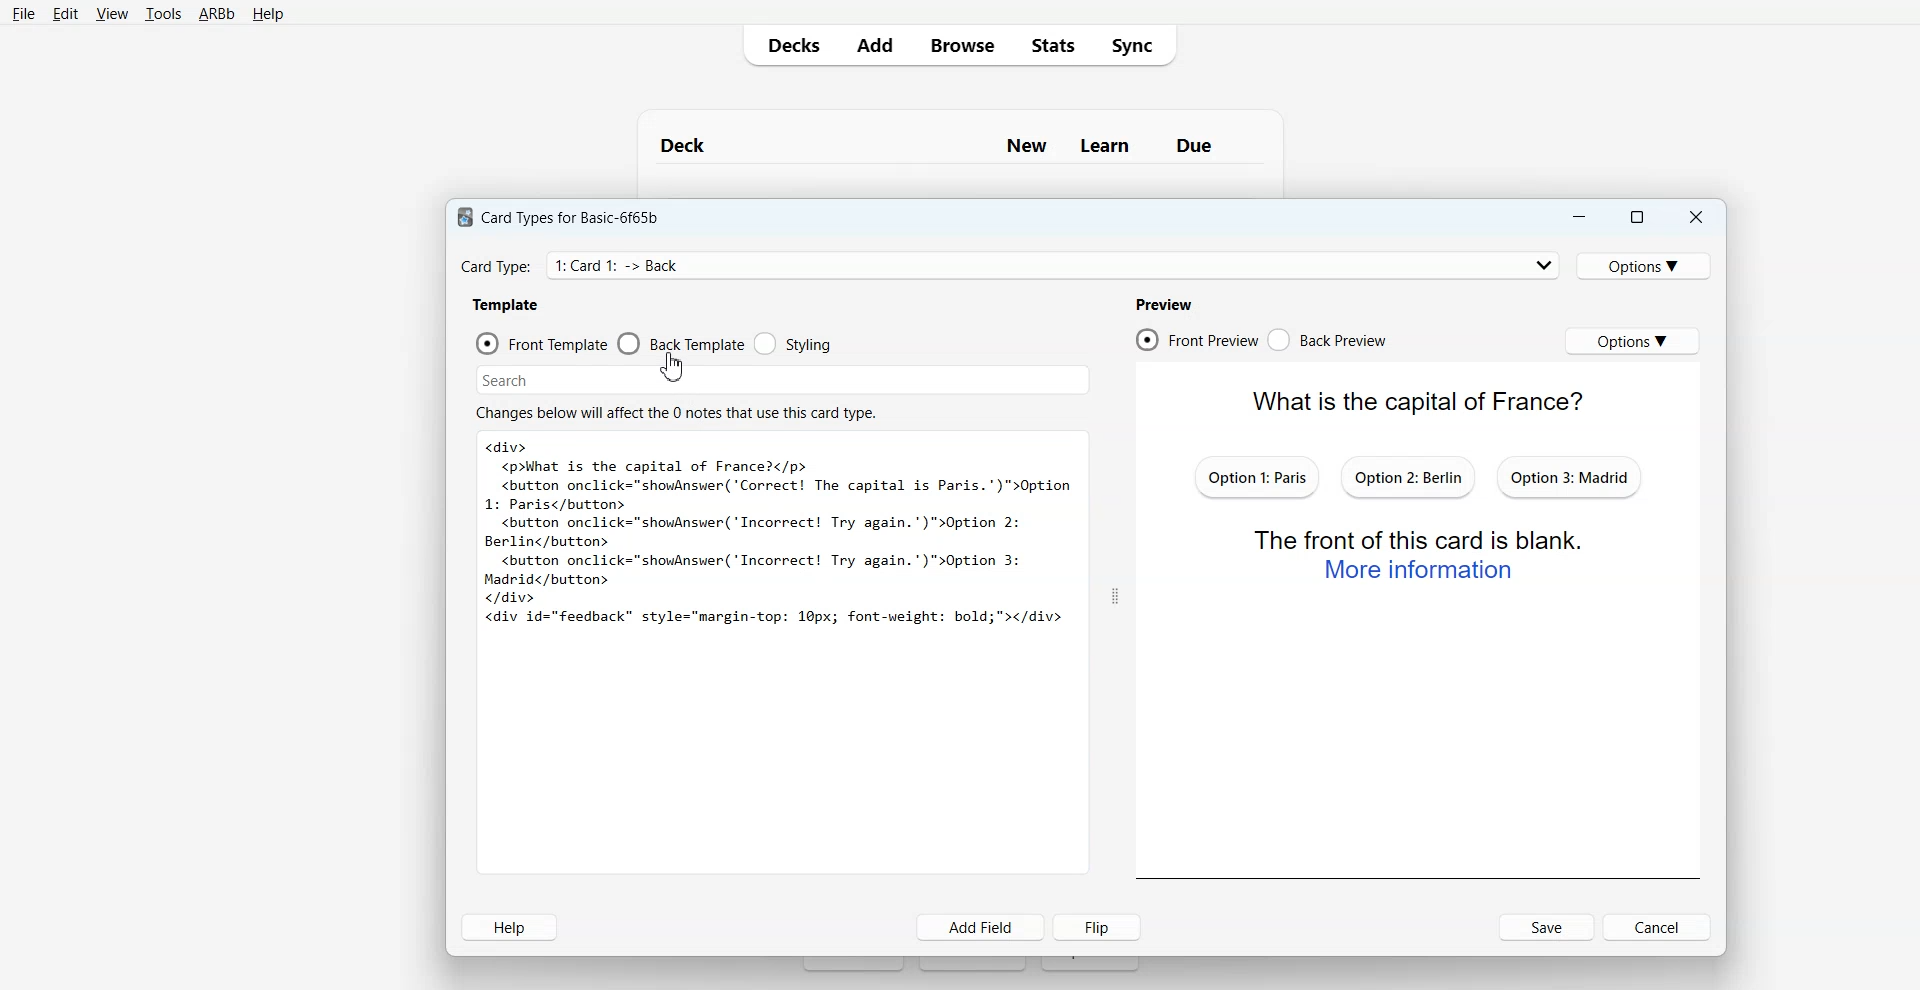 The height and width of the screenshot is (990, 1920). I want to click on Card Type, so click(1009, 264).